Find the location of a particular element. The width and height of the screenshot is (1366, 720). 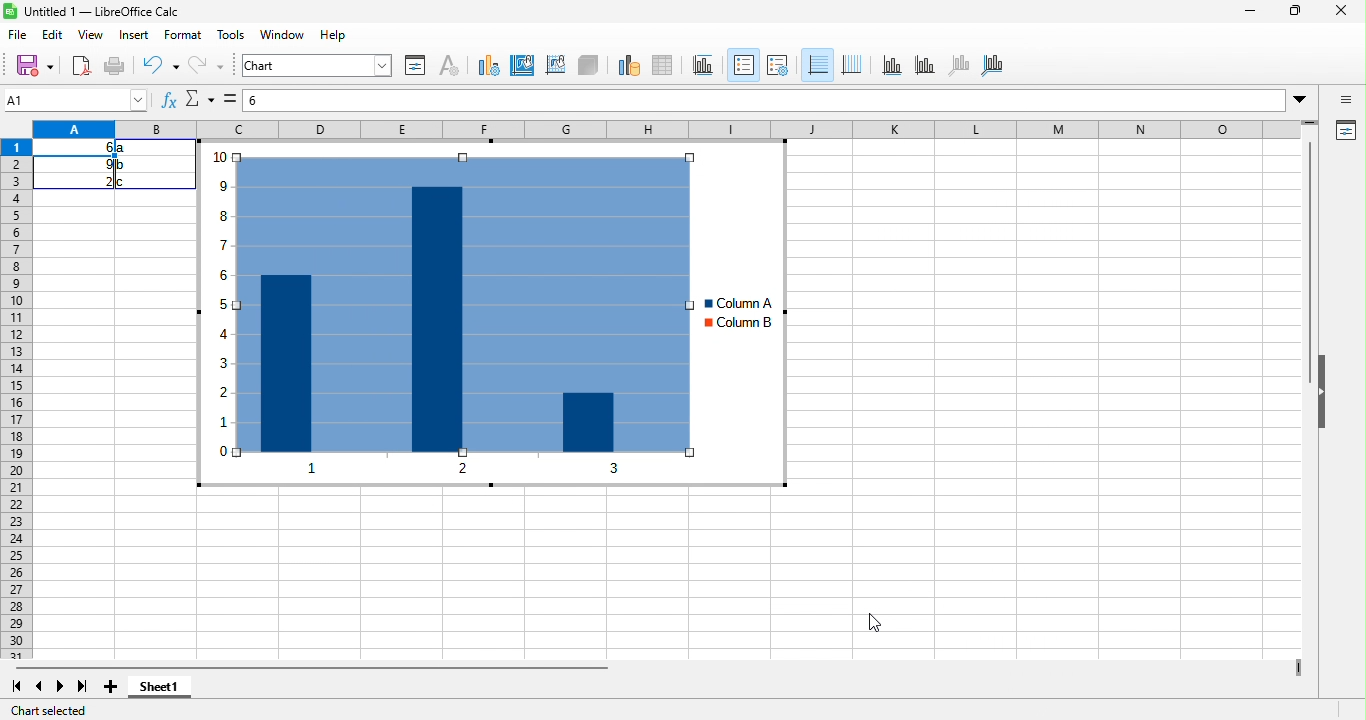

new sheet is located at coordinates (113, 690).